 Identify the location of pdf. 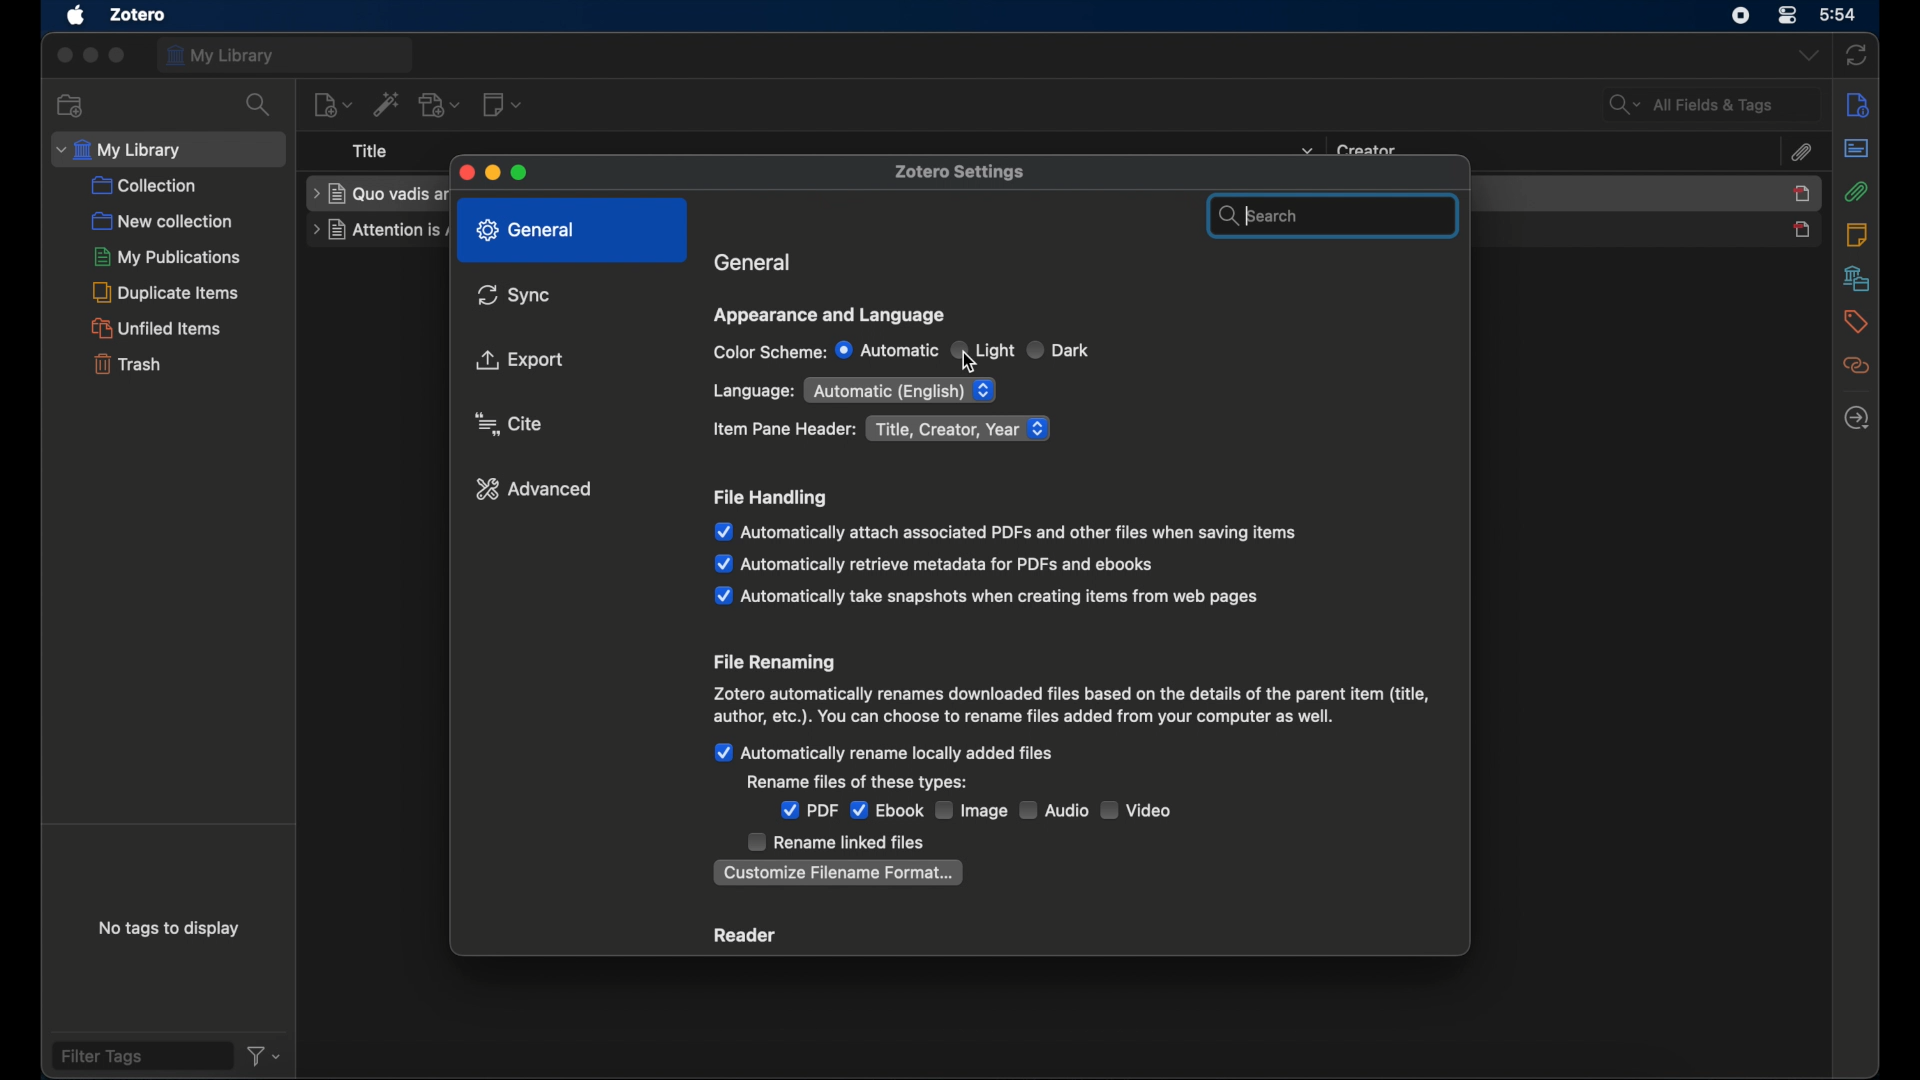
(811, 810).